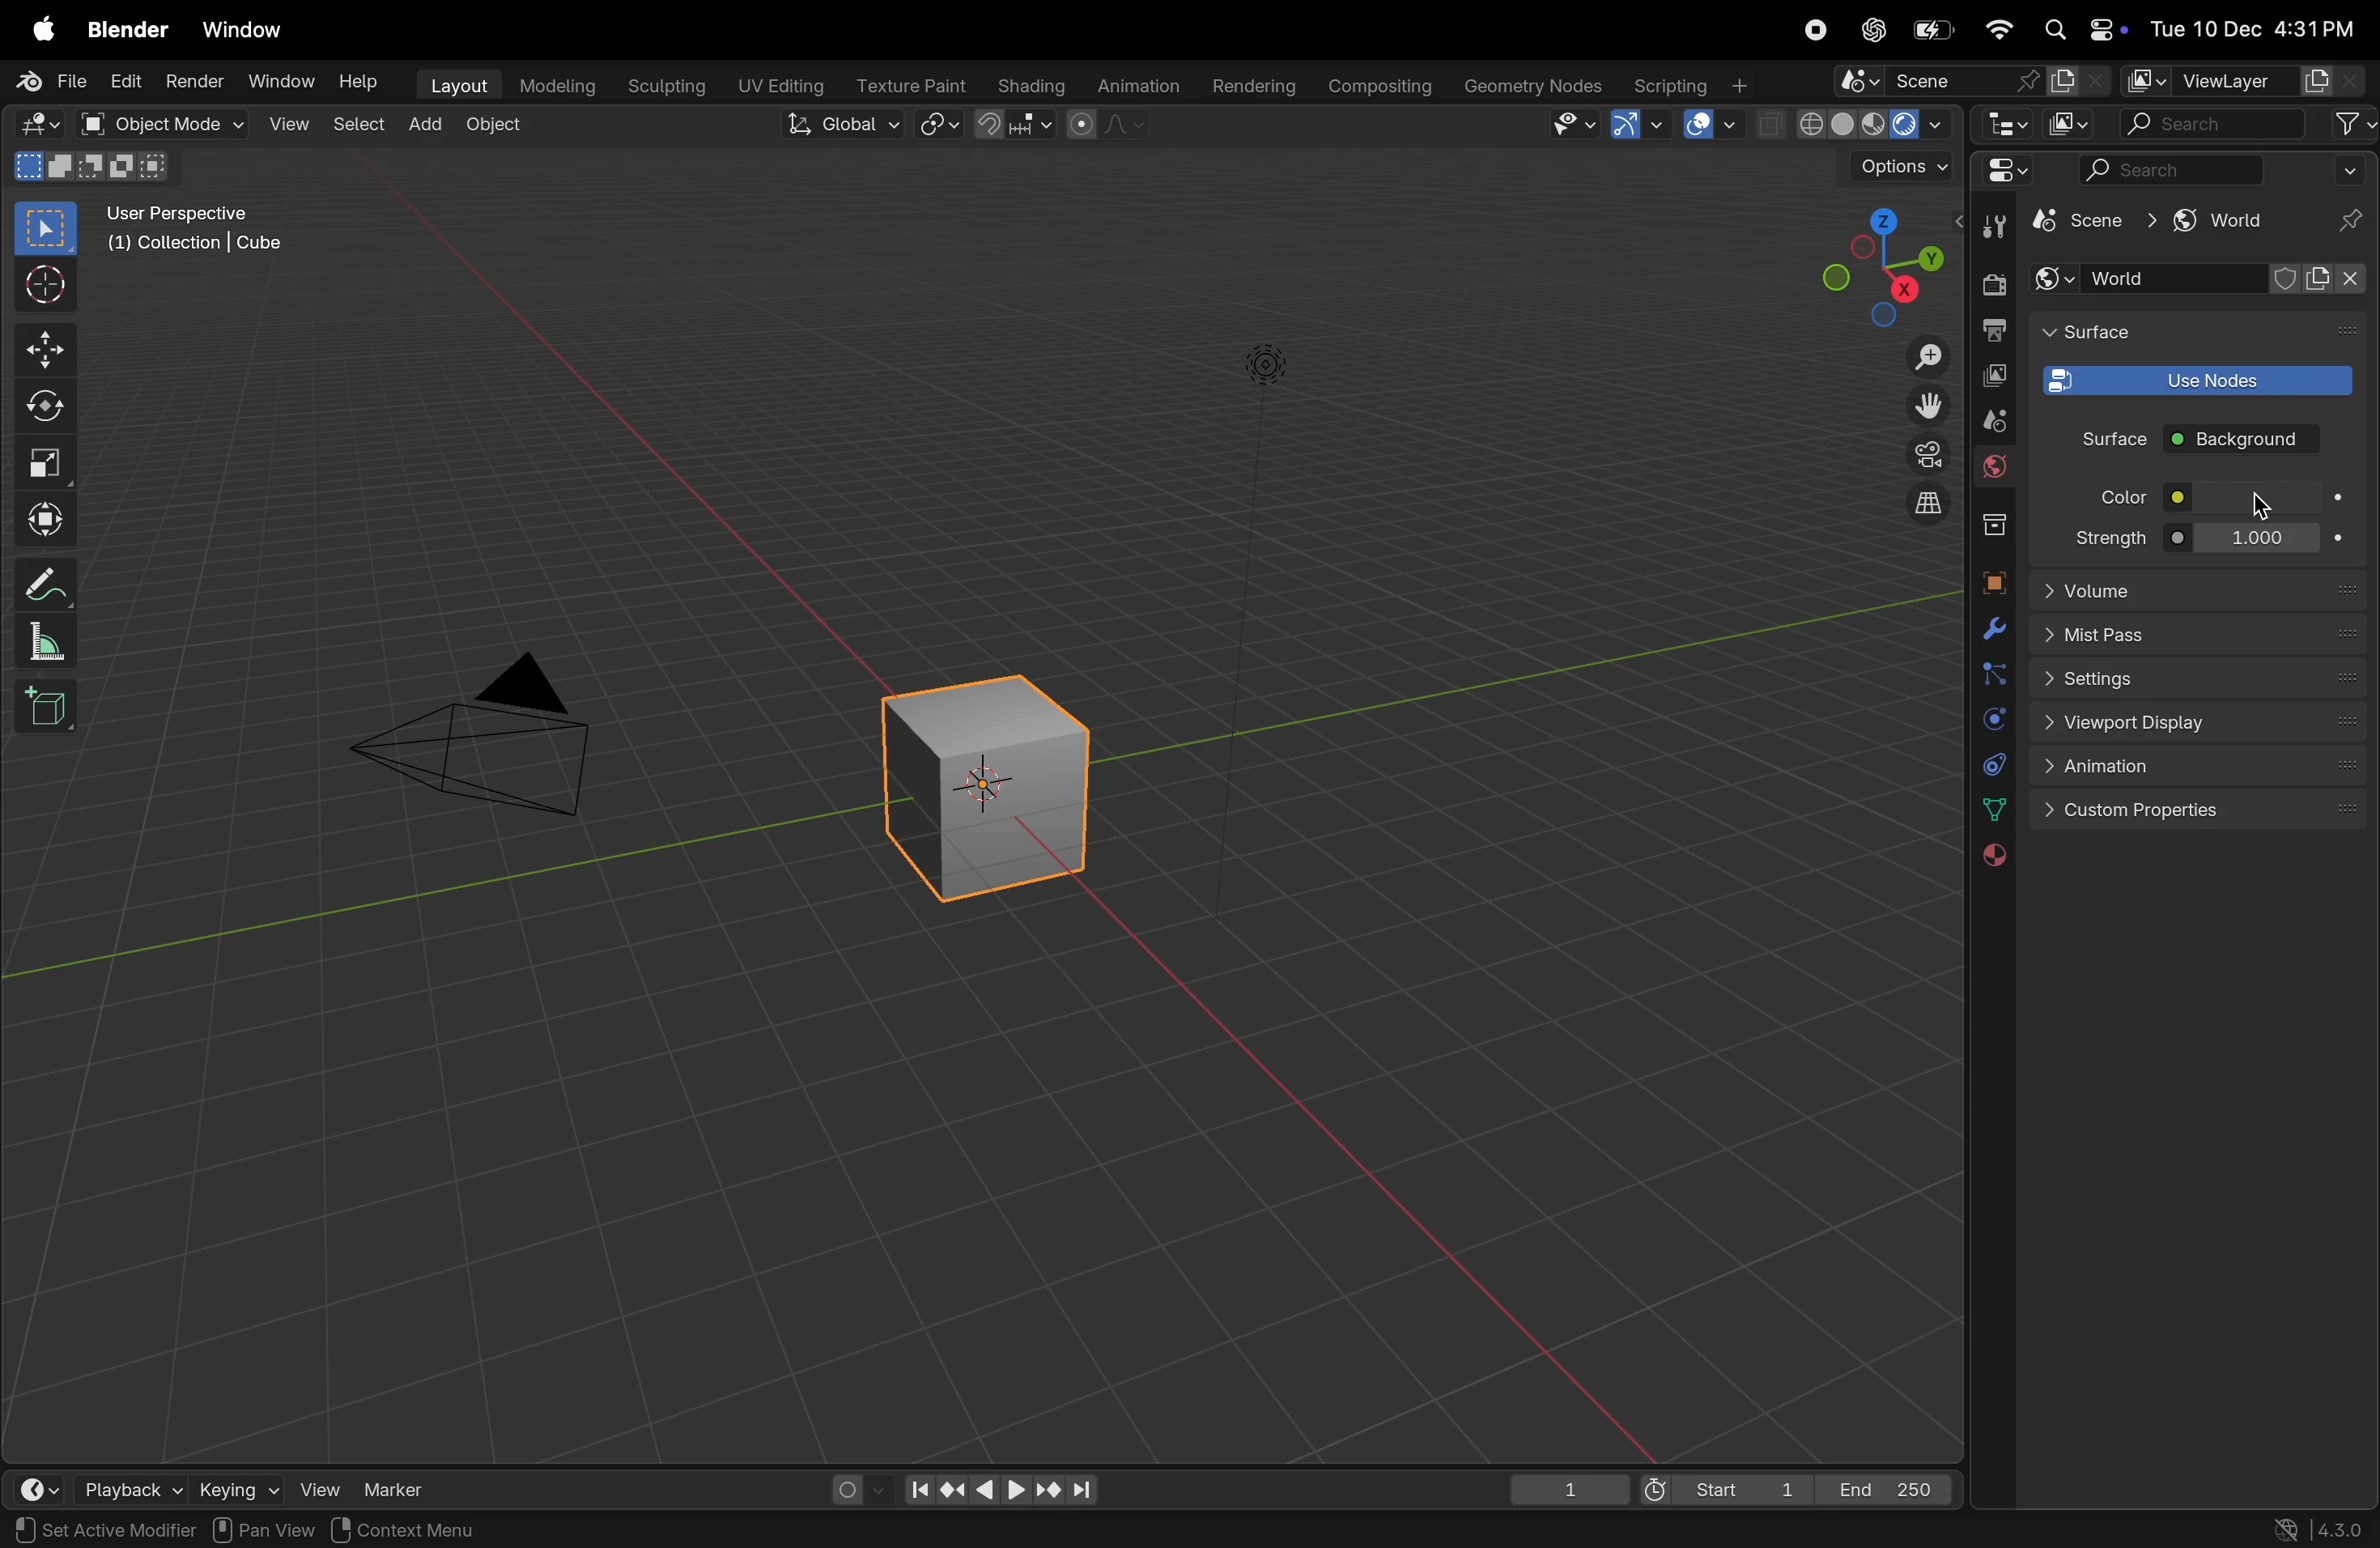 This screenshot has width=2380, height=1548. Describe the element at coordinates (1821, 33) in the screenshot. I see `record` at that location.